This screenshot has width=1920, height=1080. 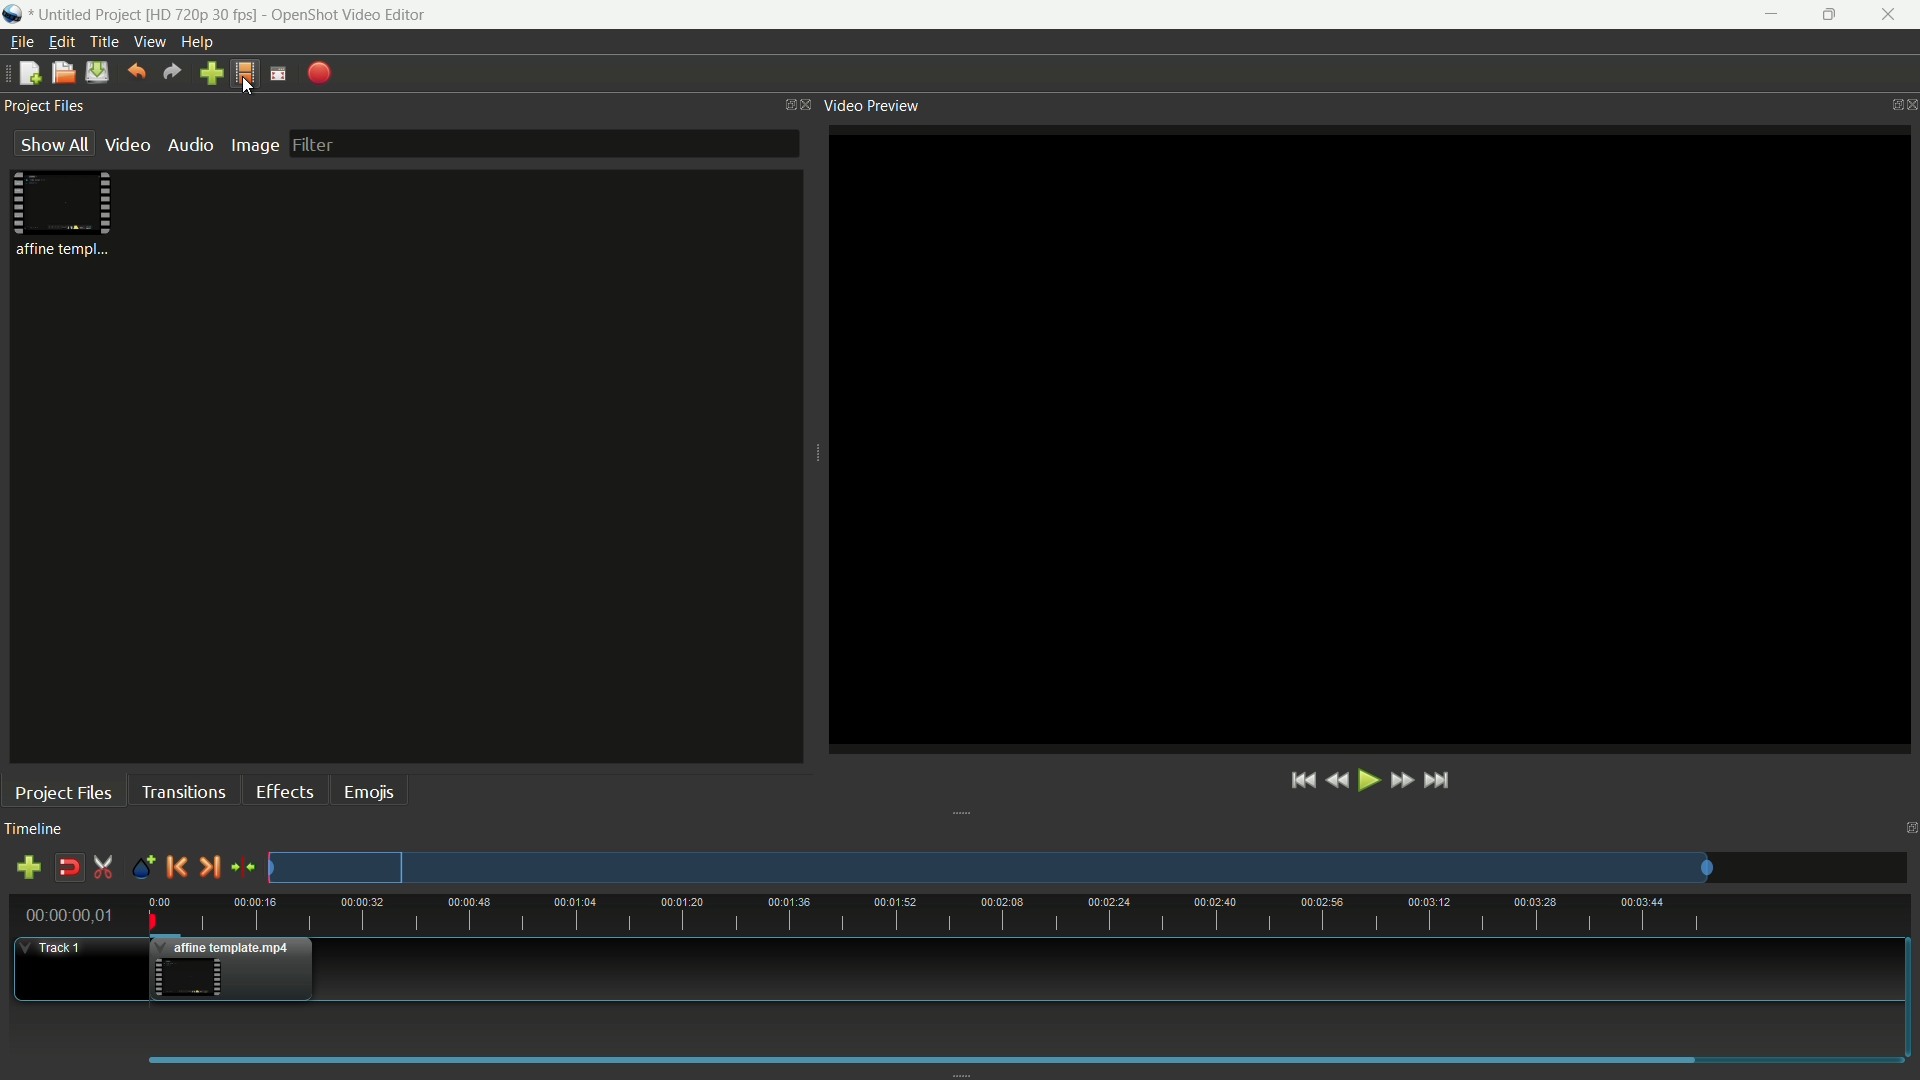 What do you see at coordinates (151, 41) in the screenshot?
I see `view menu` at bounding box center [151, 41].